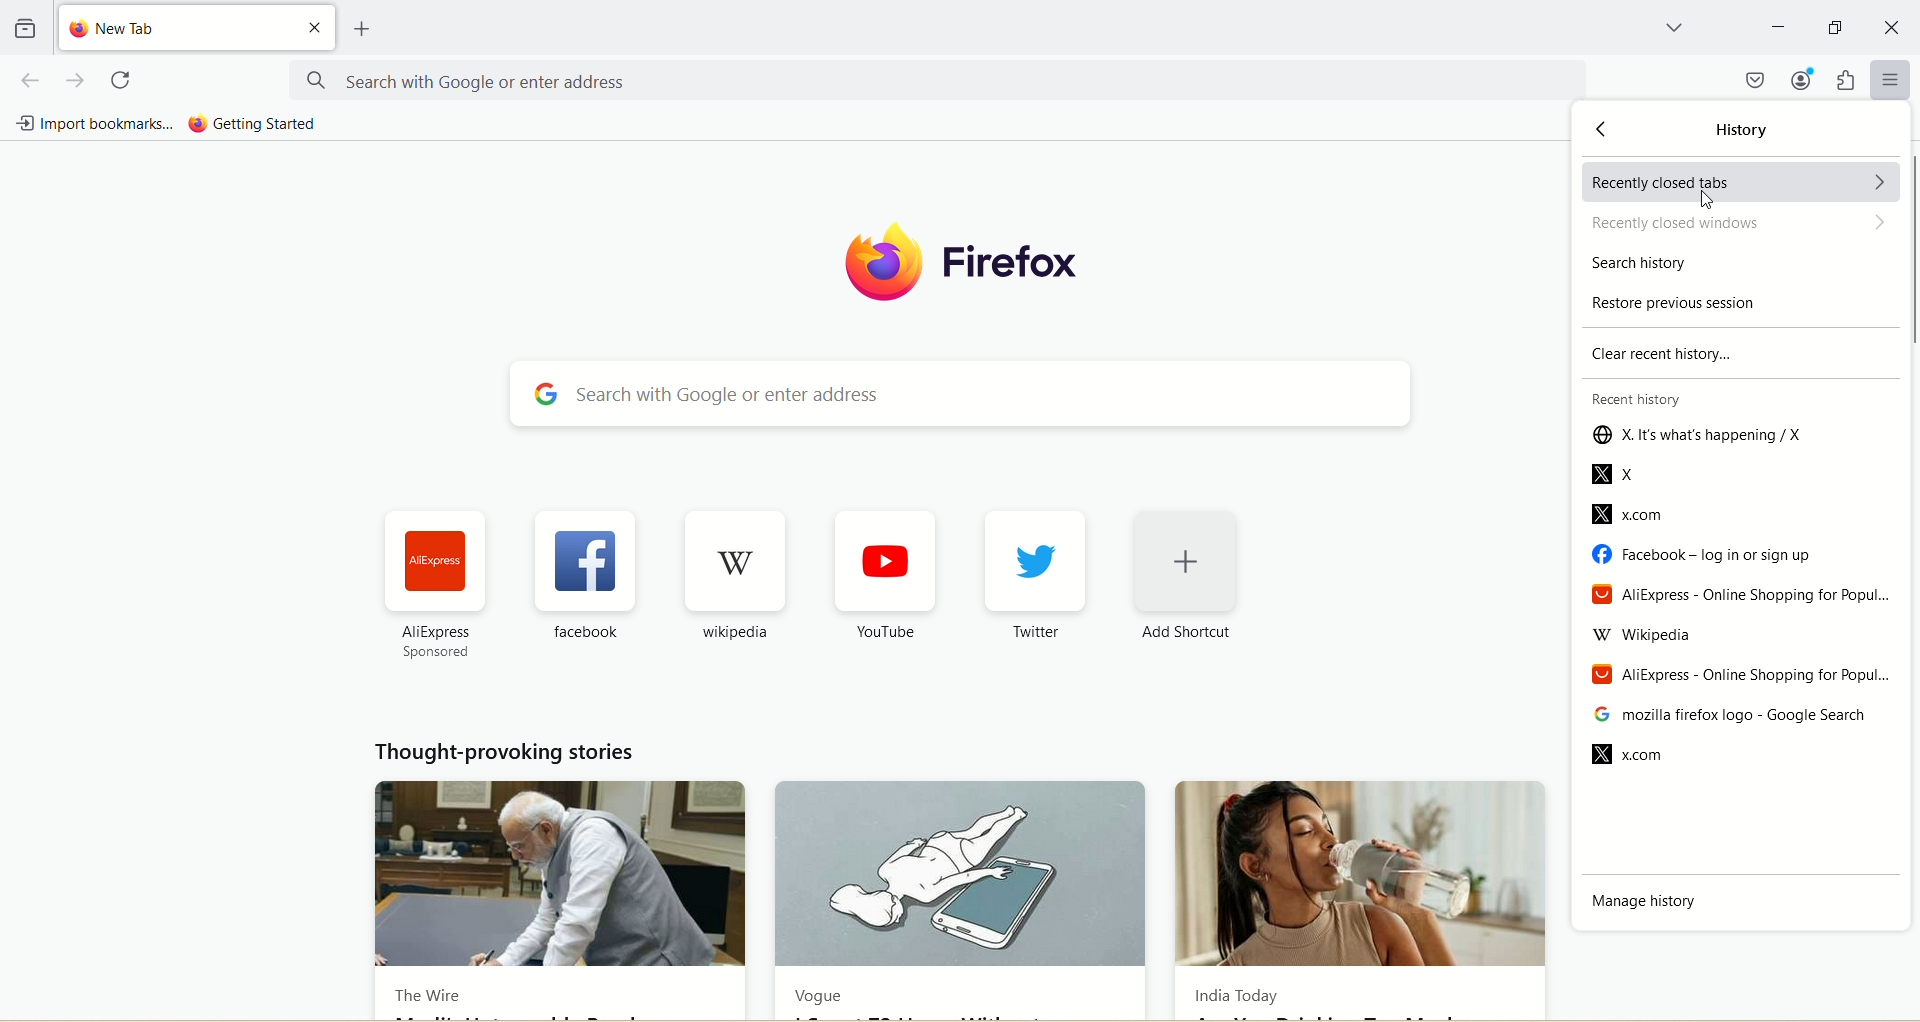  I want to click on add shortcut, so click(1185, 560).